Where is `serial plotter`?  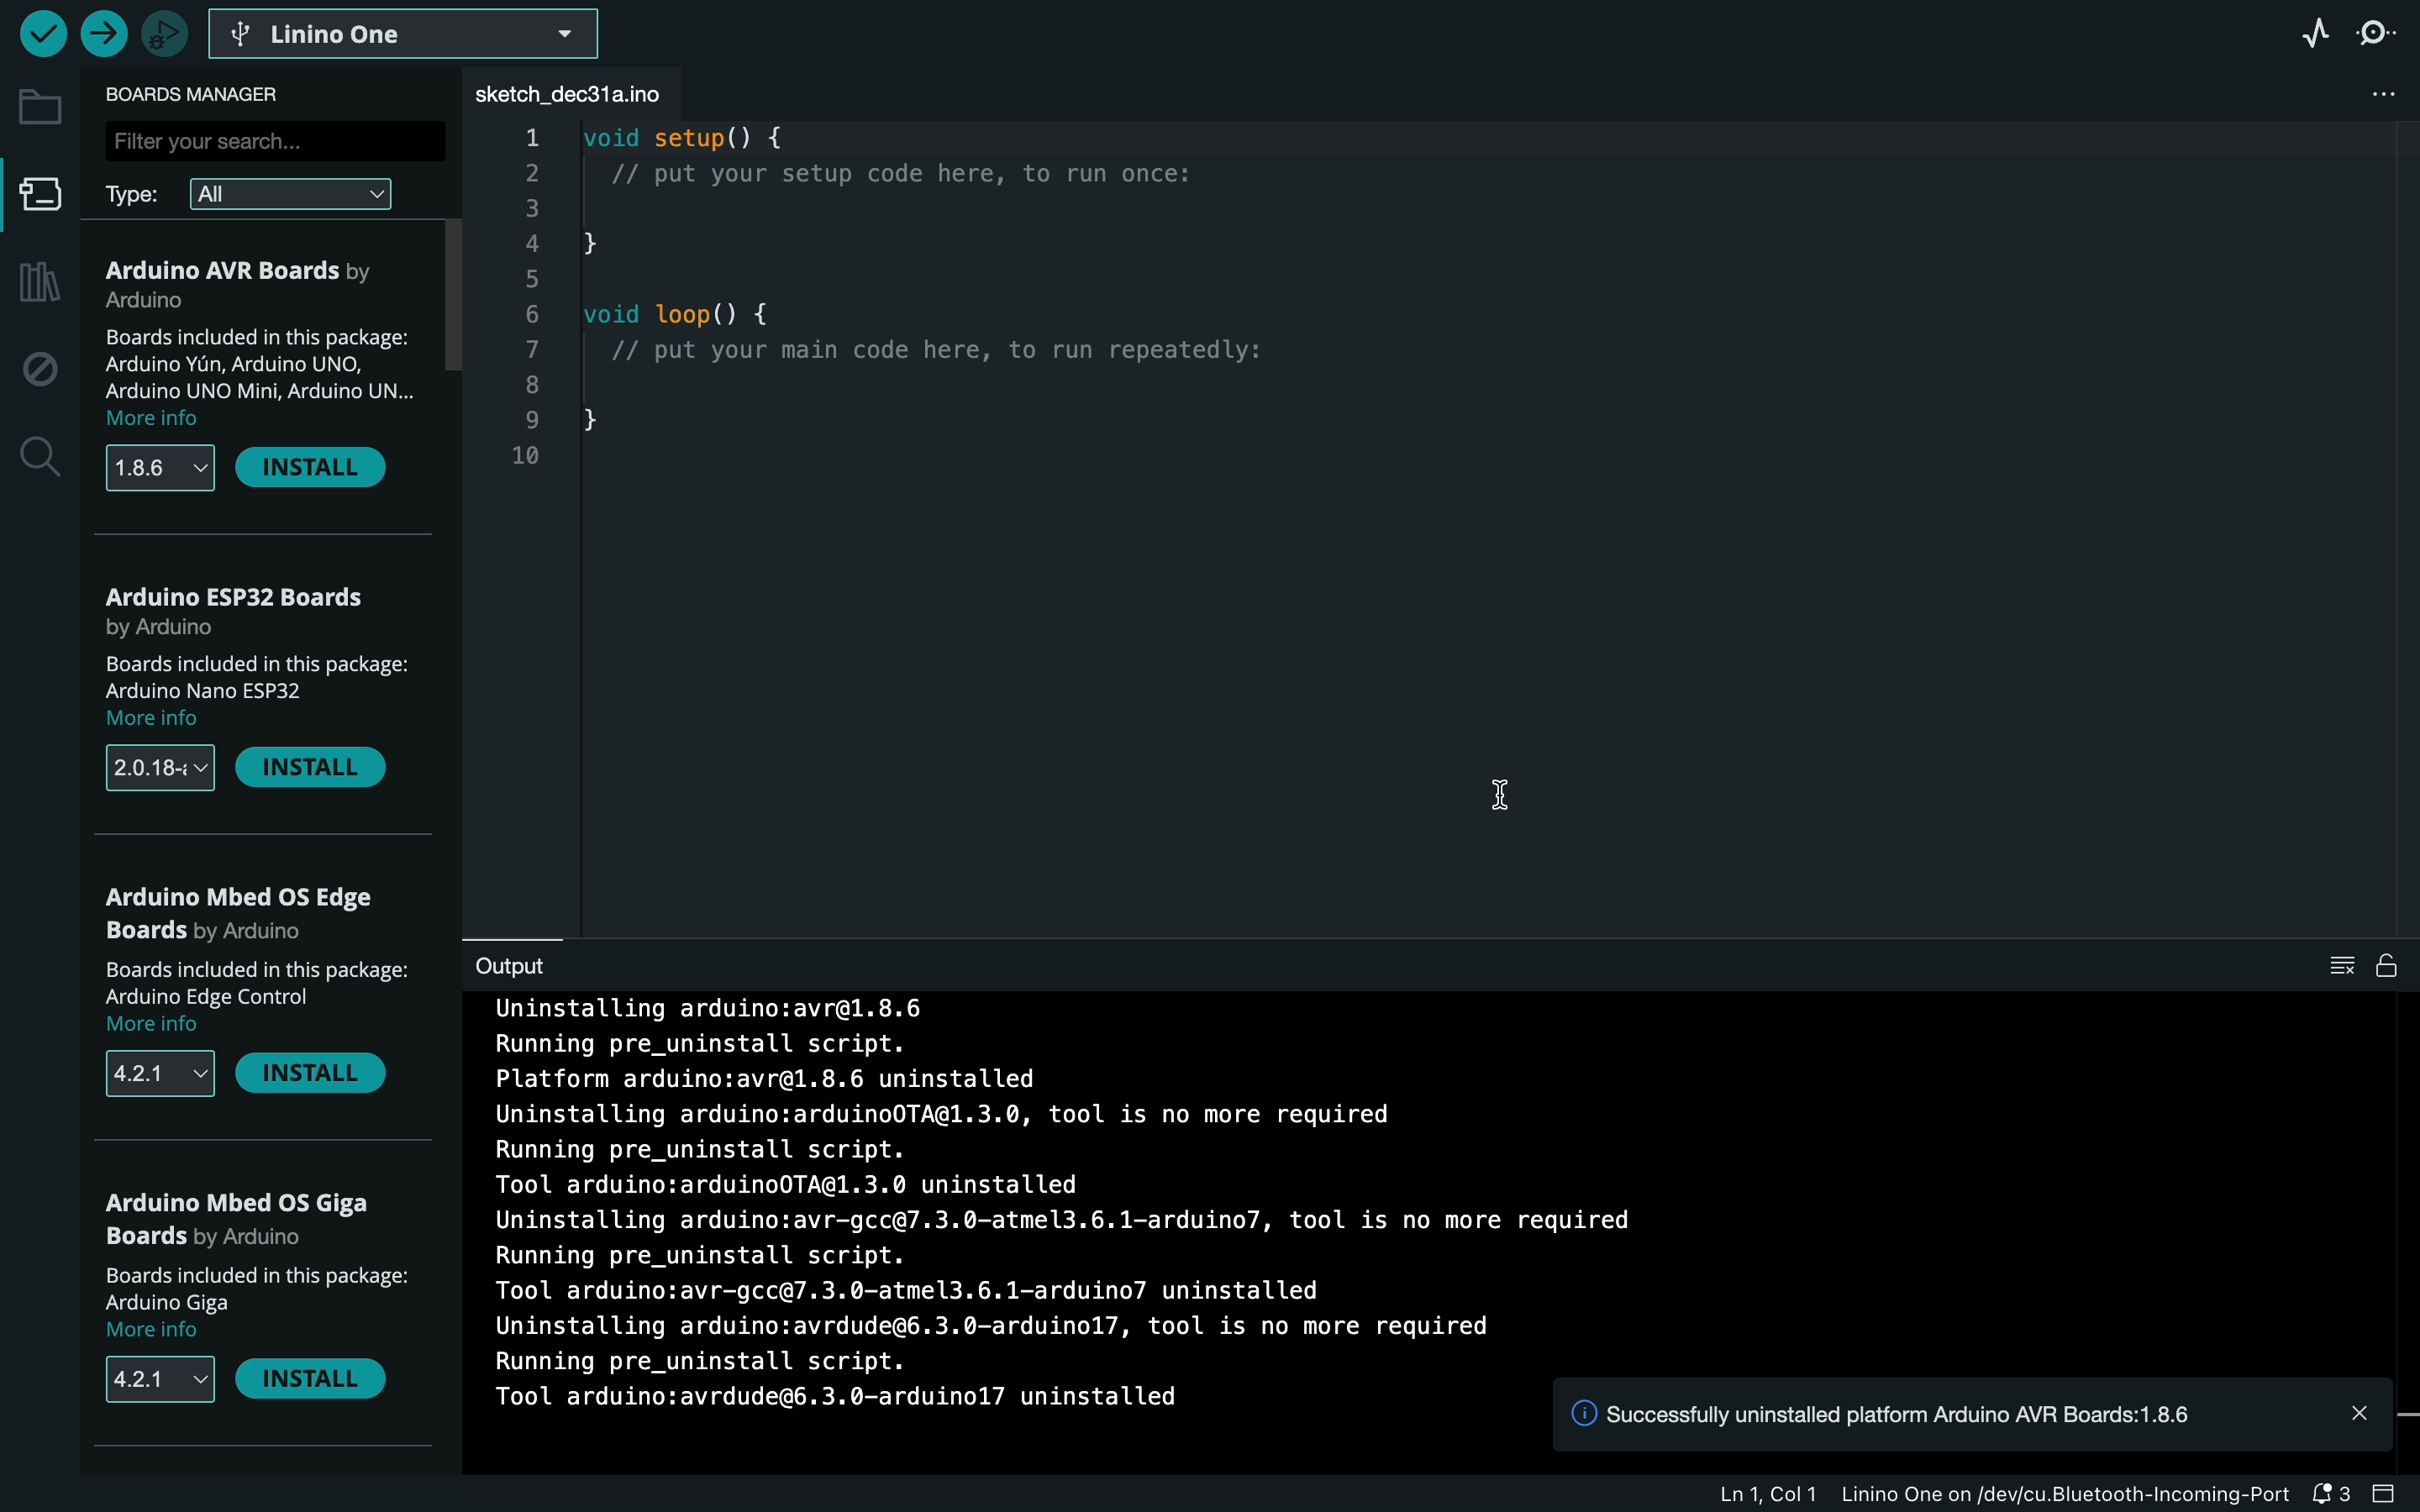
serial plotter is located at coordinates (2315, 36).